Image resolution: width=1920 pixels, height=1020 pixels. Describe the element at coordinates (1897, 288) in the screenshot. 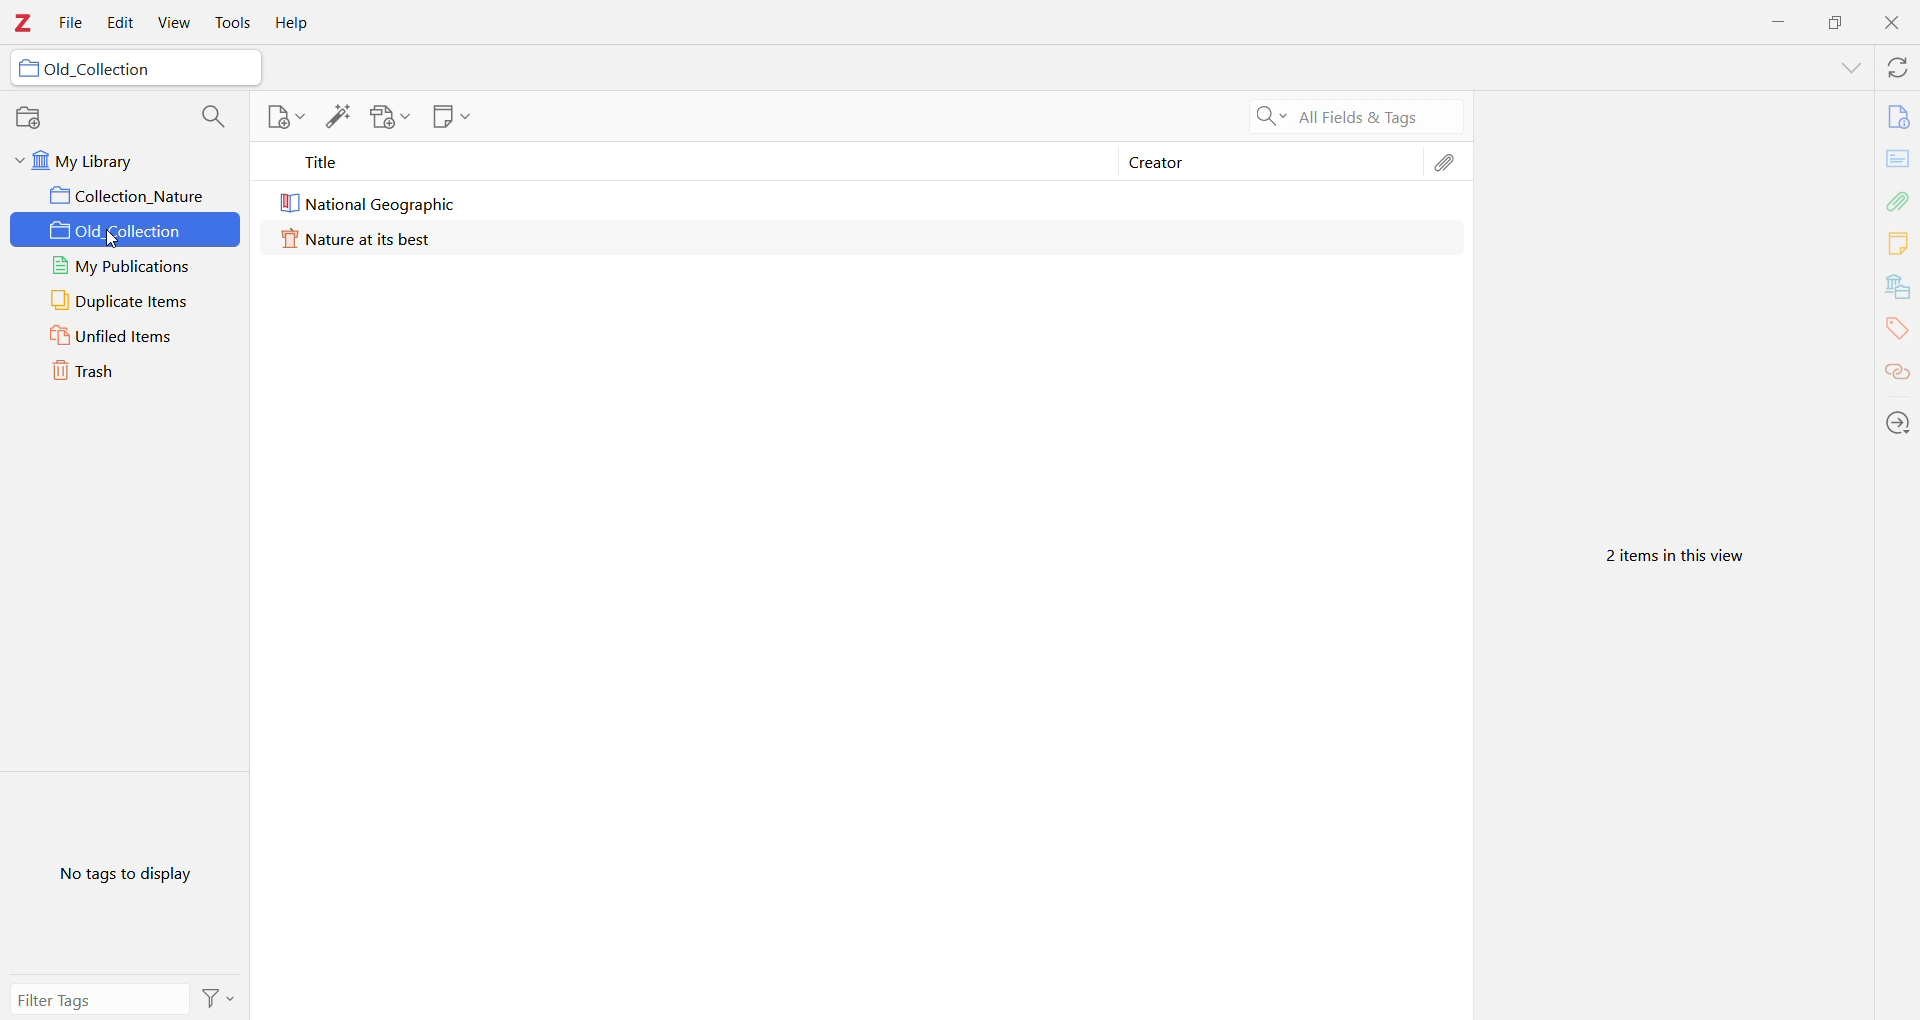

I see `Libraries and Collections` at that location.